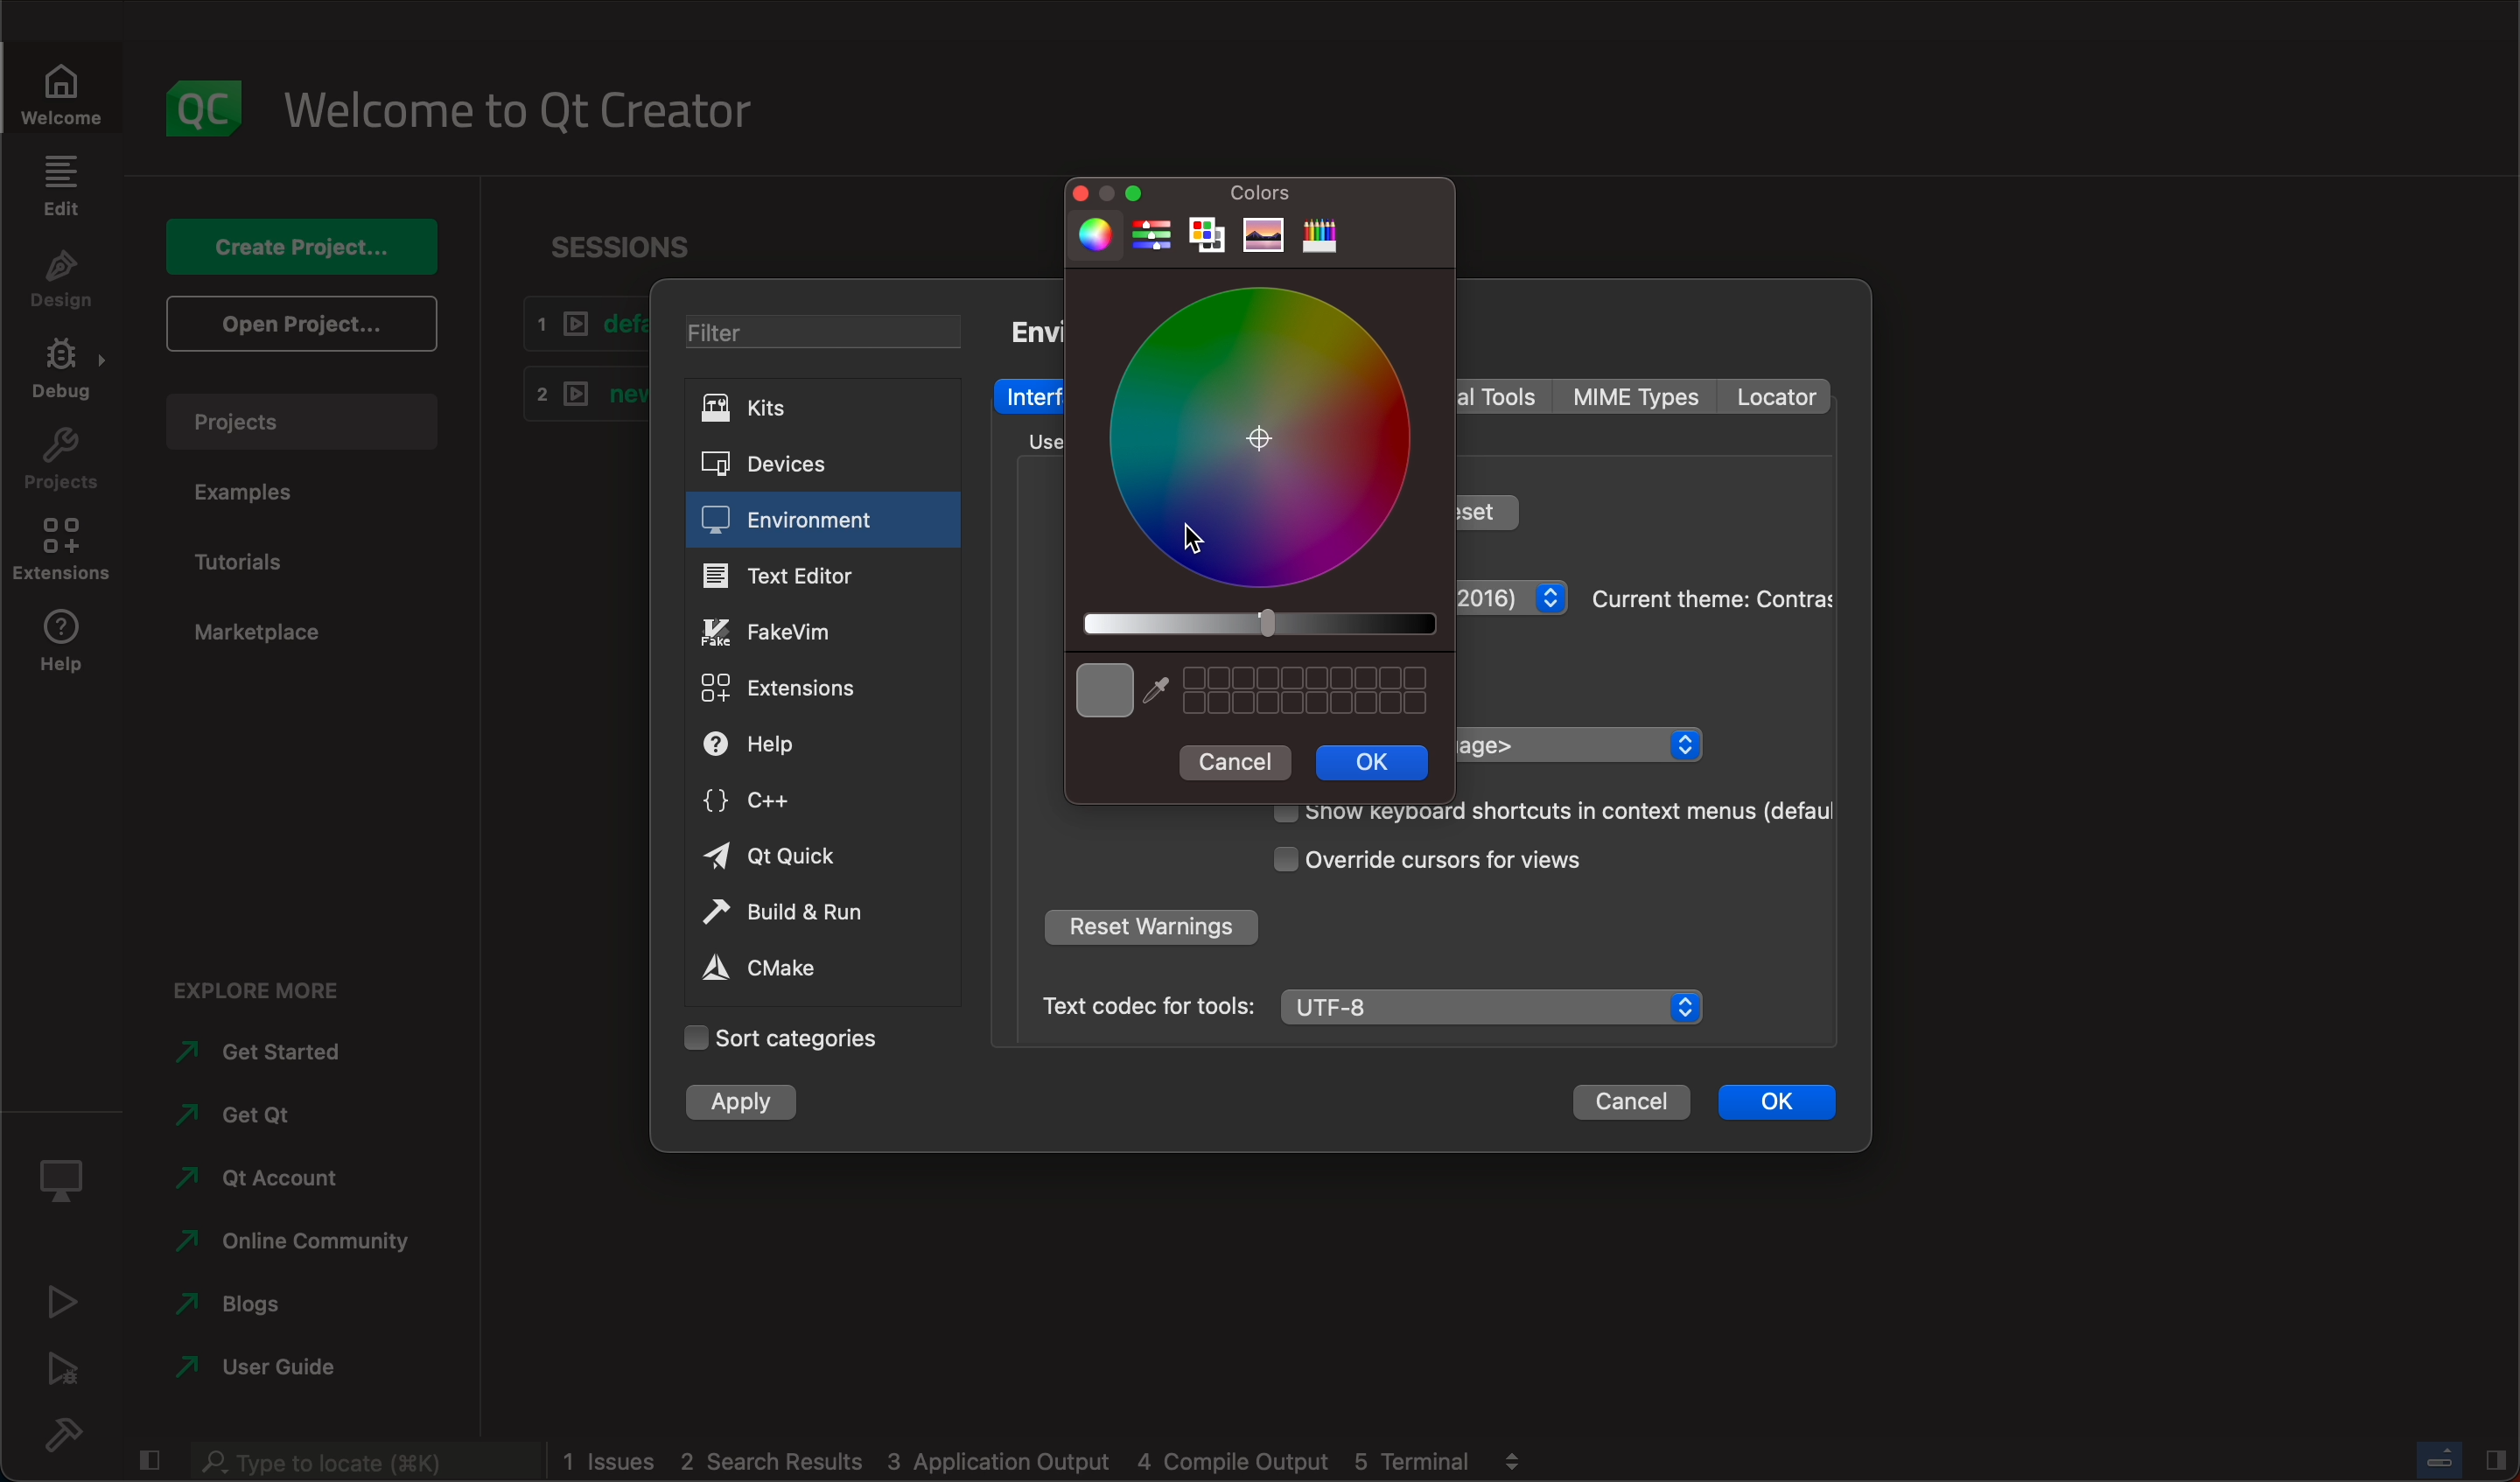 The height and width of the screenshot is (1482, 2520). I want to click on cancel, so click(1236, 761).